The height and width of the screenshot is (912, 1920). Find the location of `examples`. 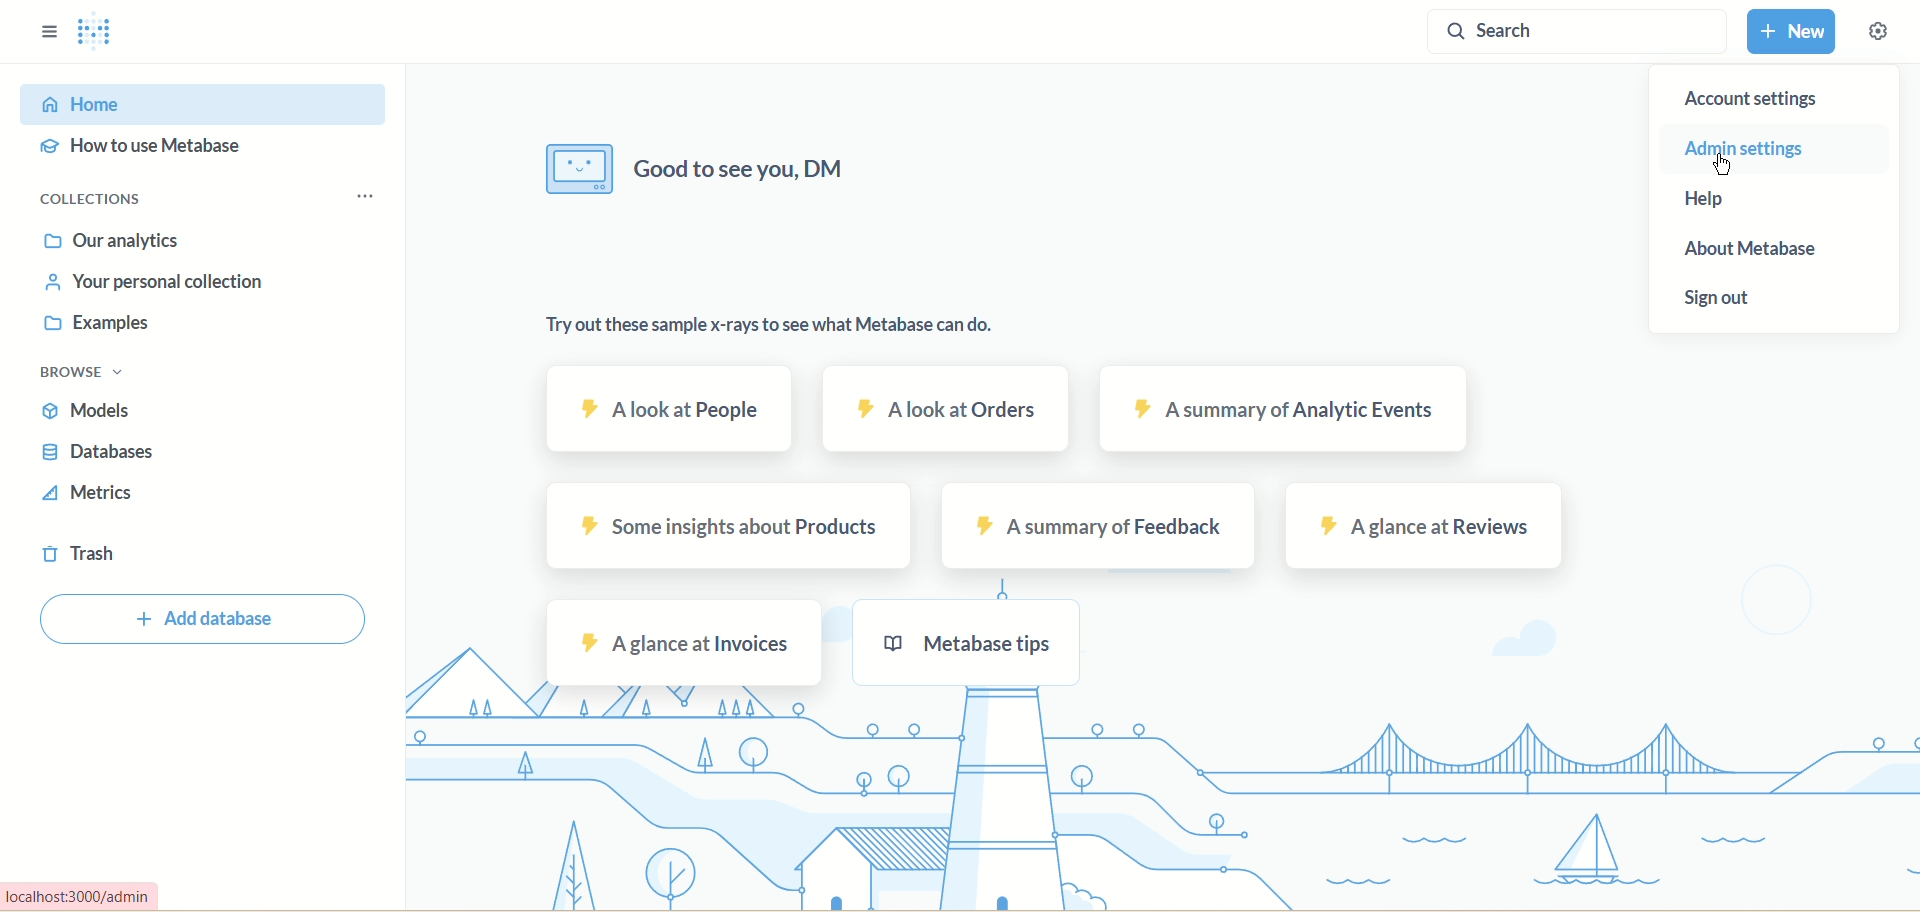

examples is located at coordinates (99, 324).